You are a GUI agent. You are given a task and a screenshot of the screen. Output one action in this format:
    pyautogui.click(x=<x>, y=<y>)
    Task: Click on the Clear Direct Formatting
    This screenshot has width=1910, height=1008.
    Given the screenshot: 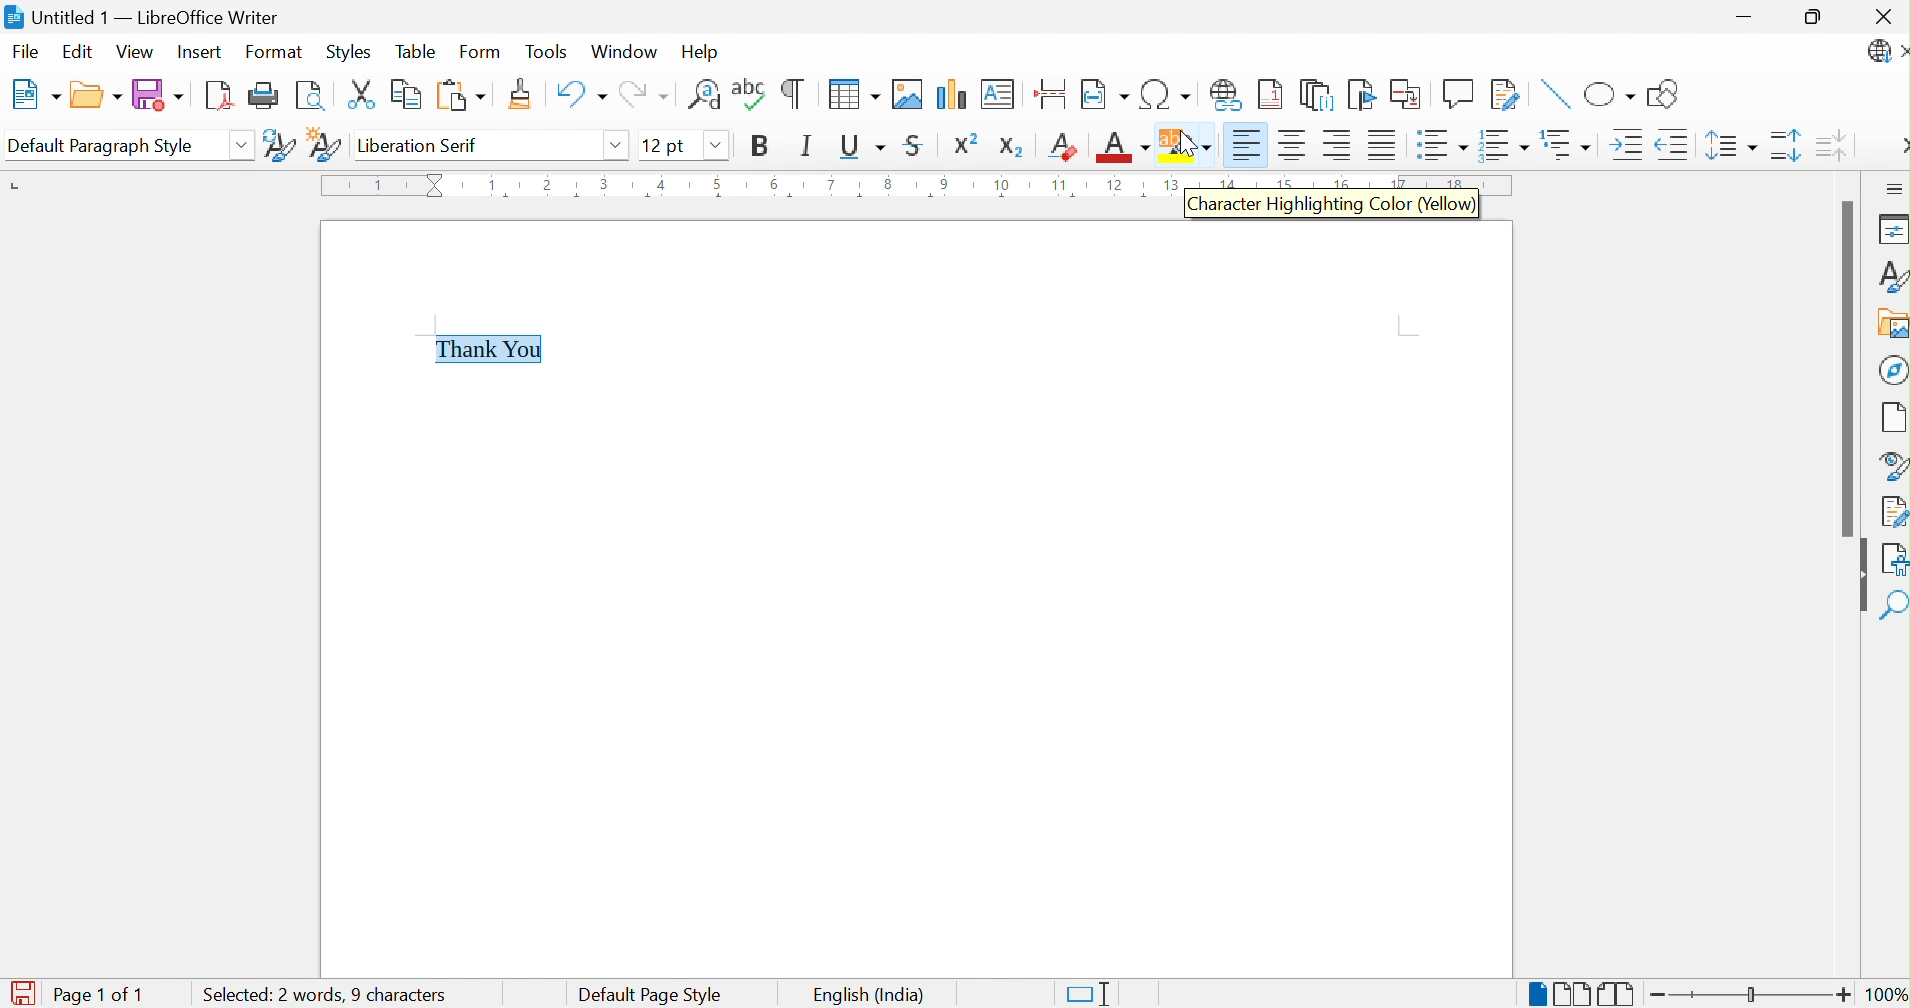 What is the action you would take?
    pyautogui.click(x=1065, y=148)
    